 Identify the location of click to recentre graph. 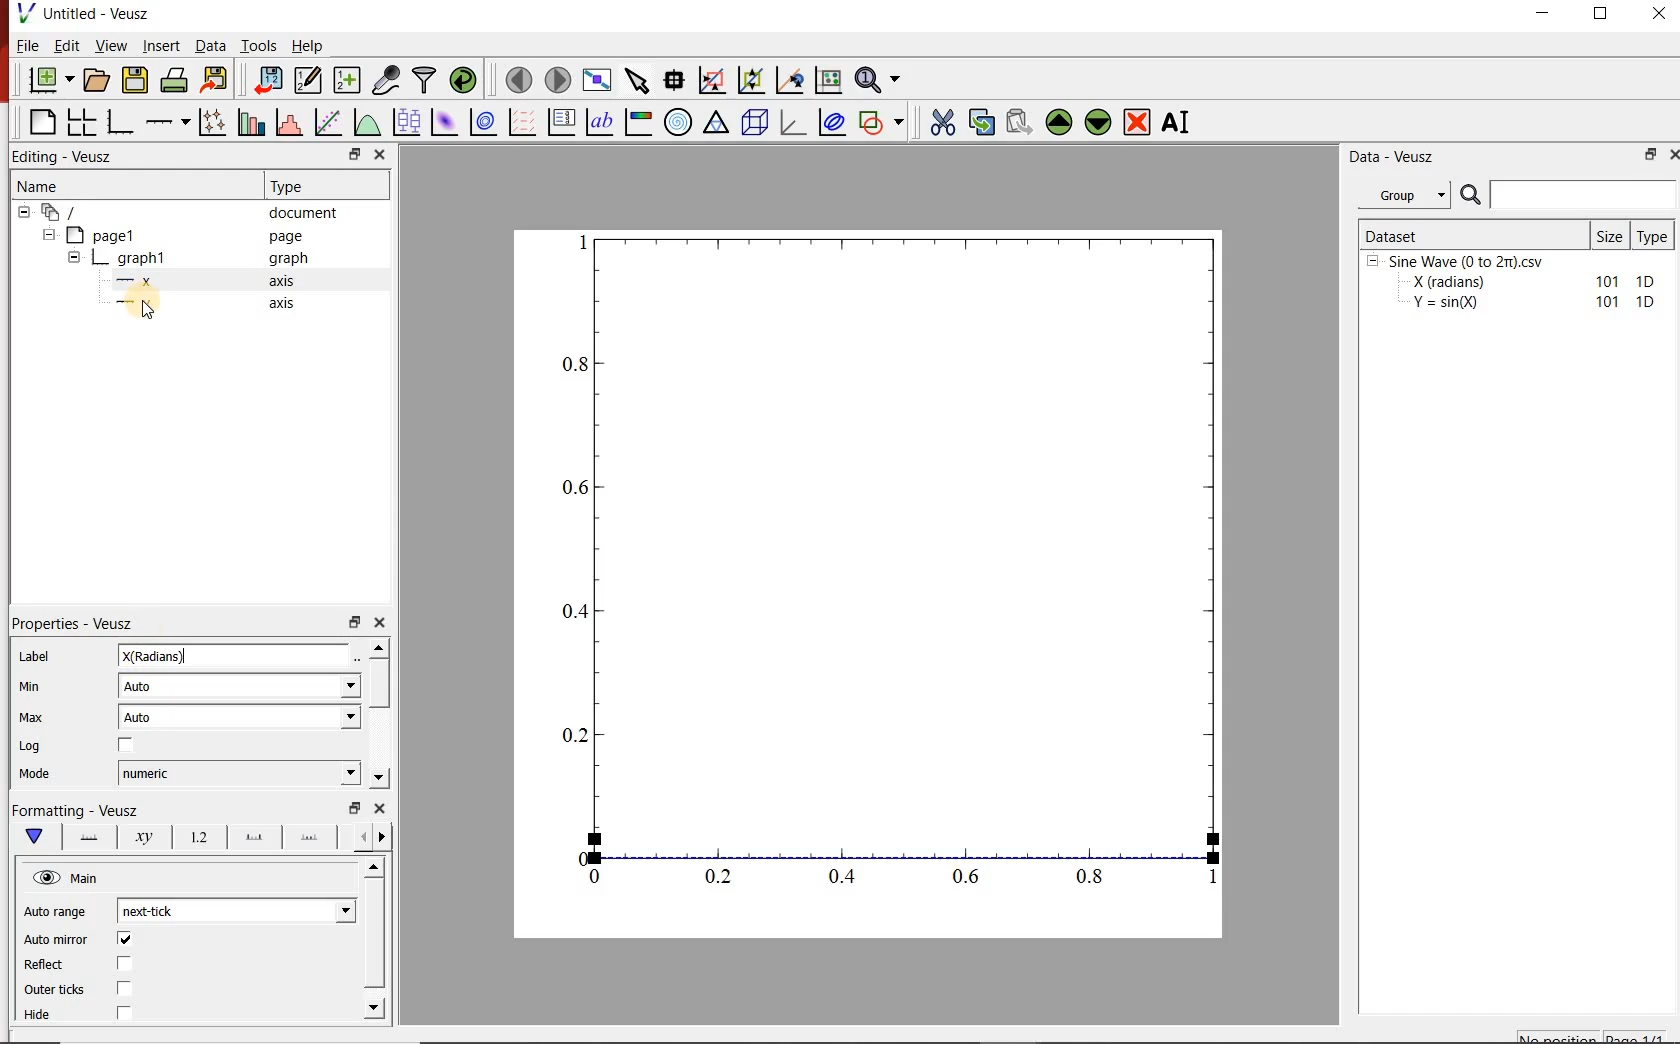
(790, 77).